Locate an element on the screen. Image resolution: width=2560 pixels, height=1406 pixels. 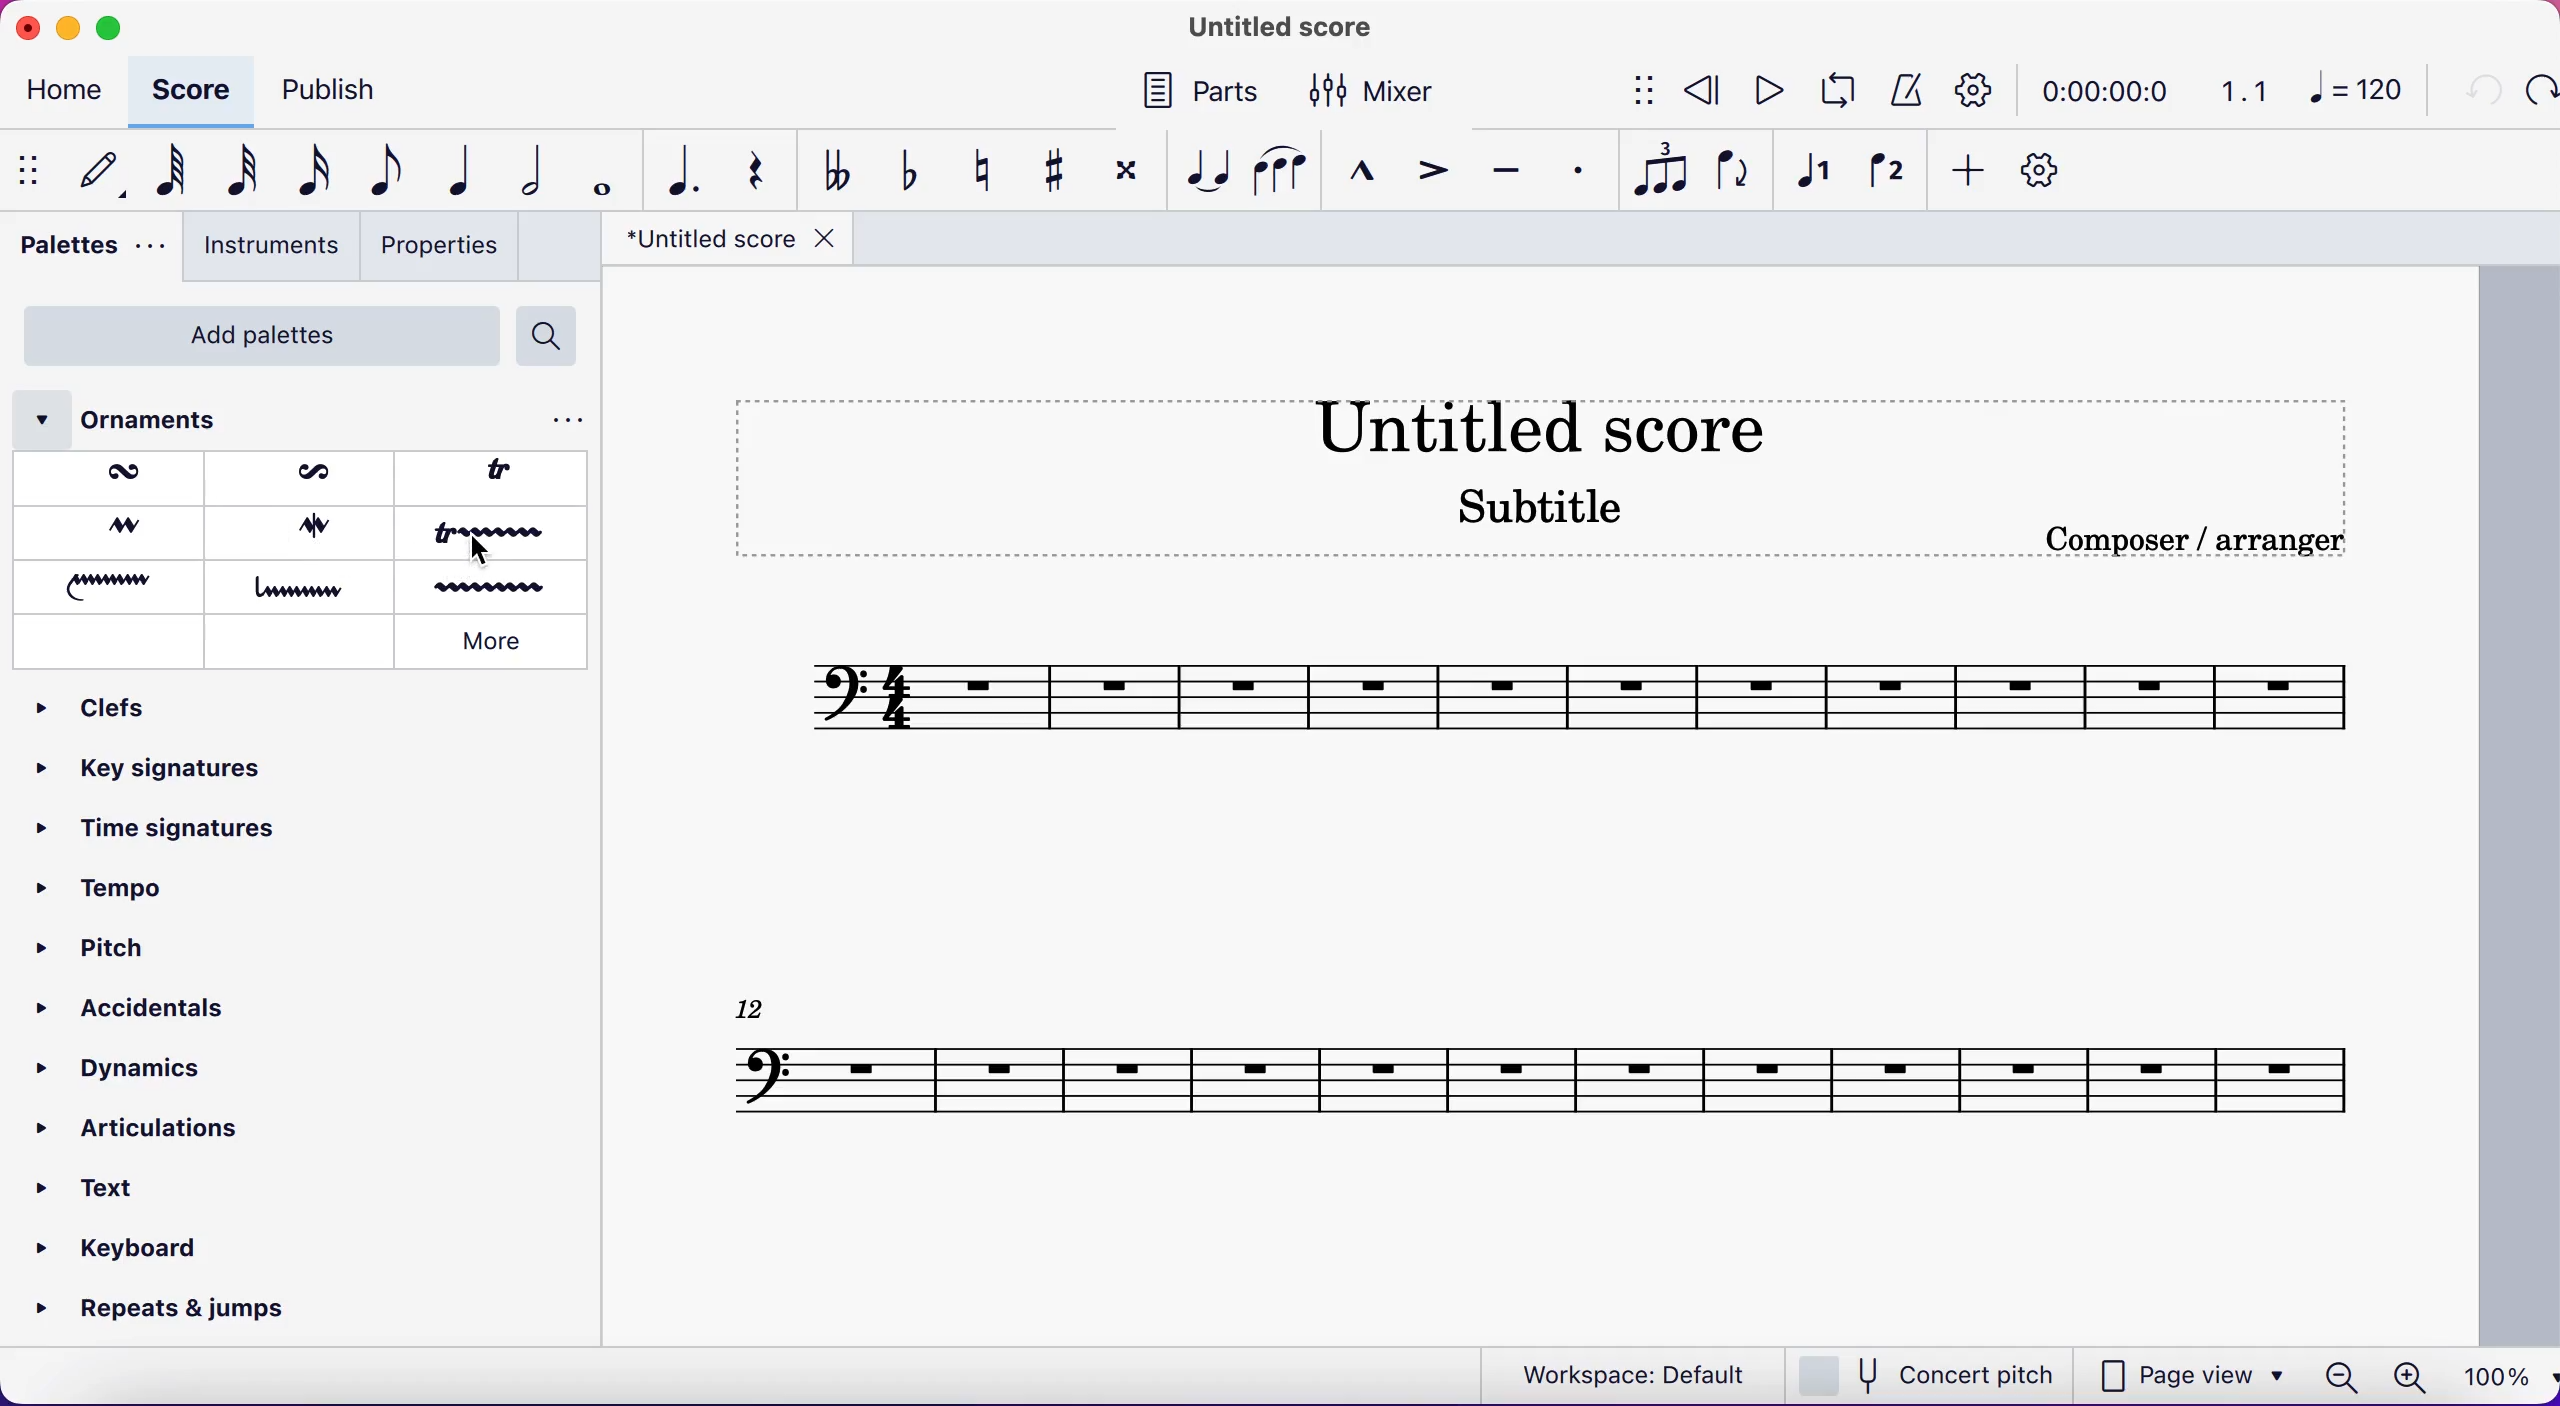
rewind is located at coordinates (1704, 93).